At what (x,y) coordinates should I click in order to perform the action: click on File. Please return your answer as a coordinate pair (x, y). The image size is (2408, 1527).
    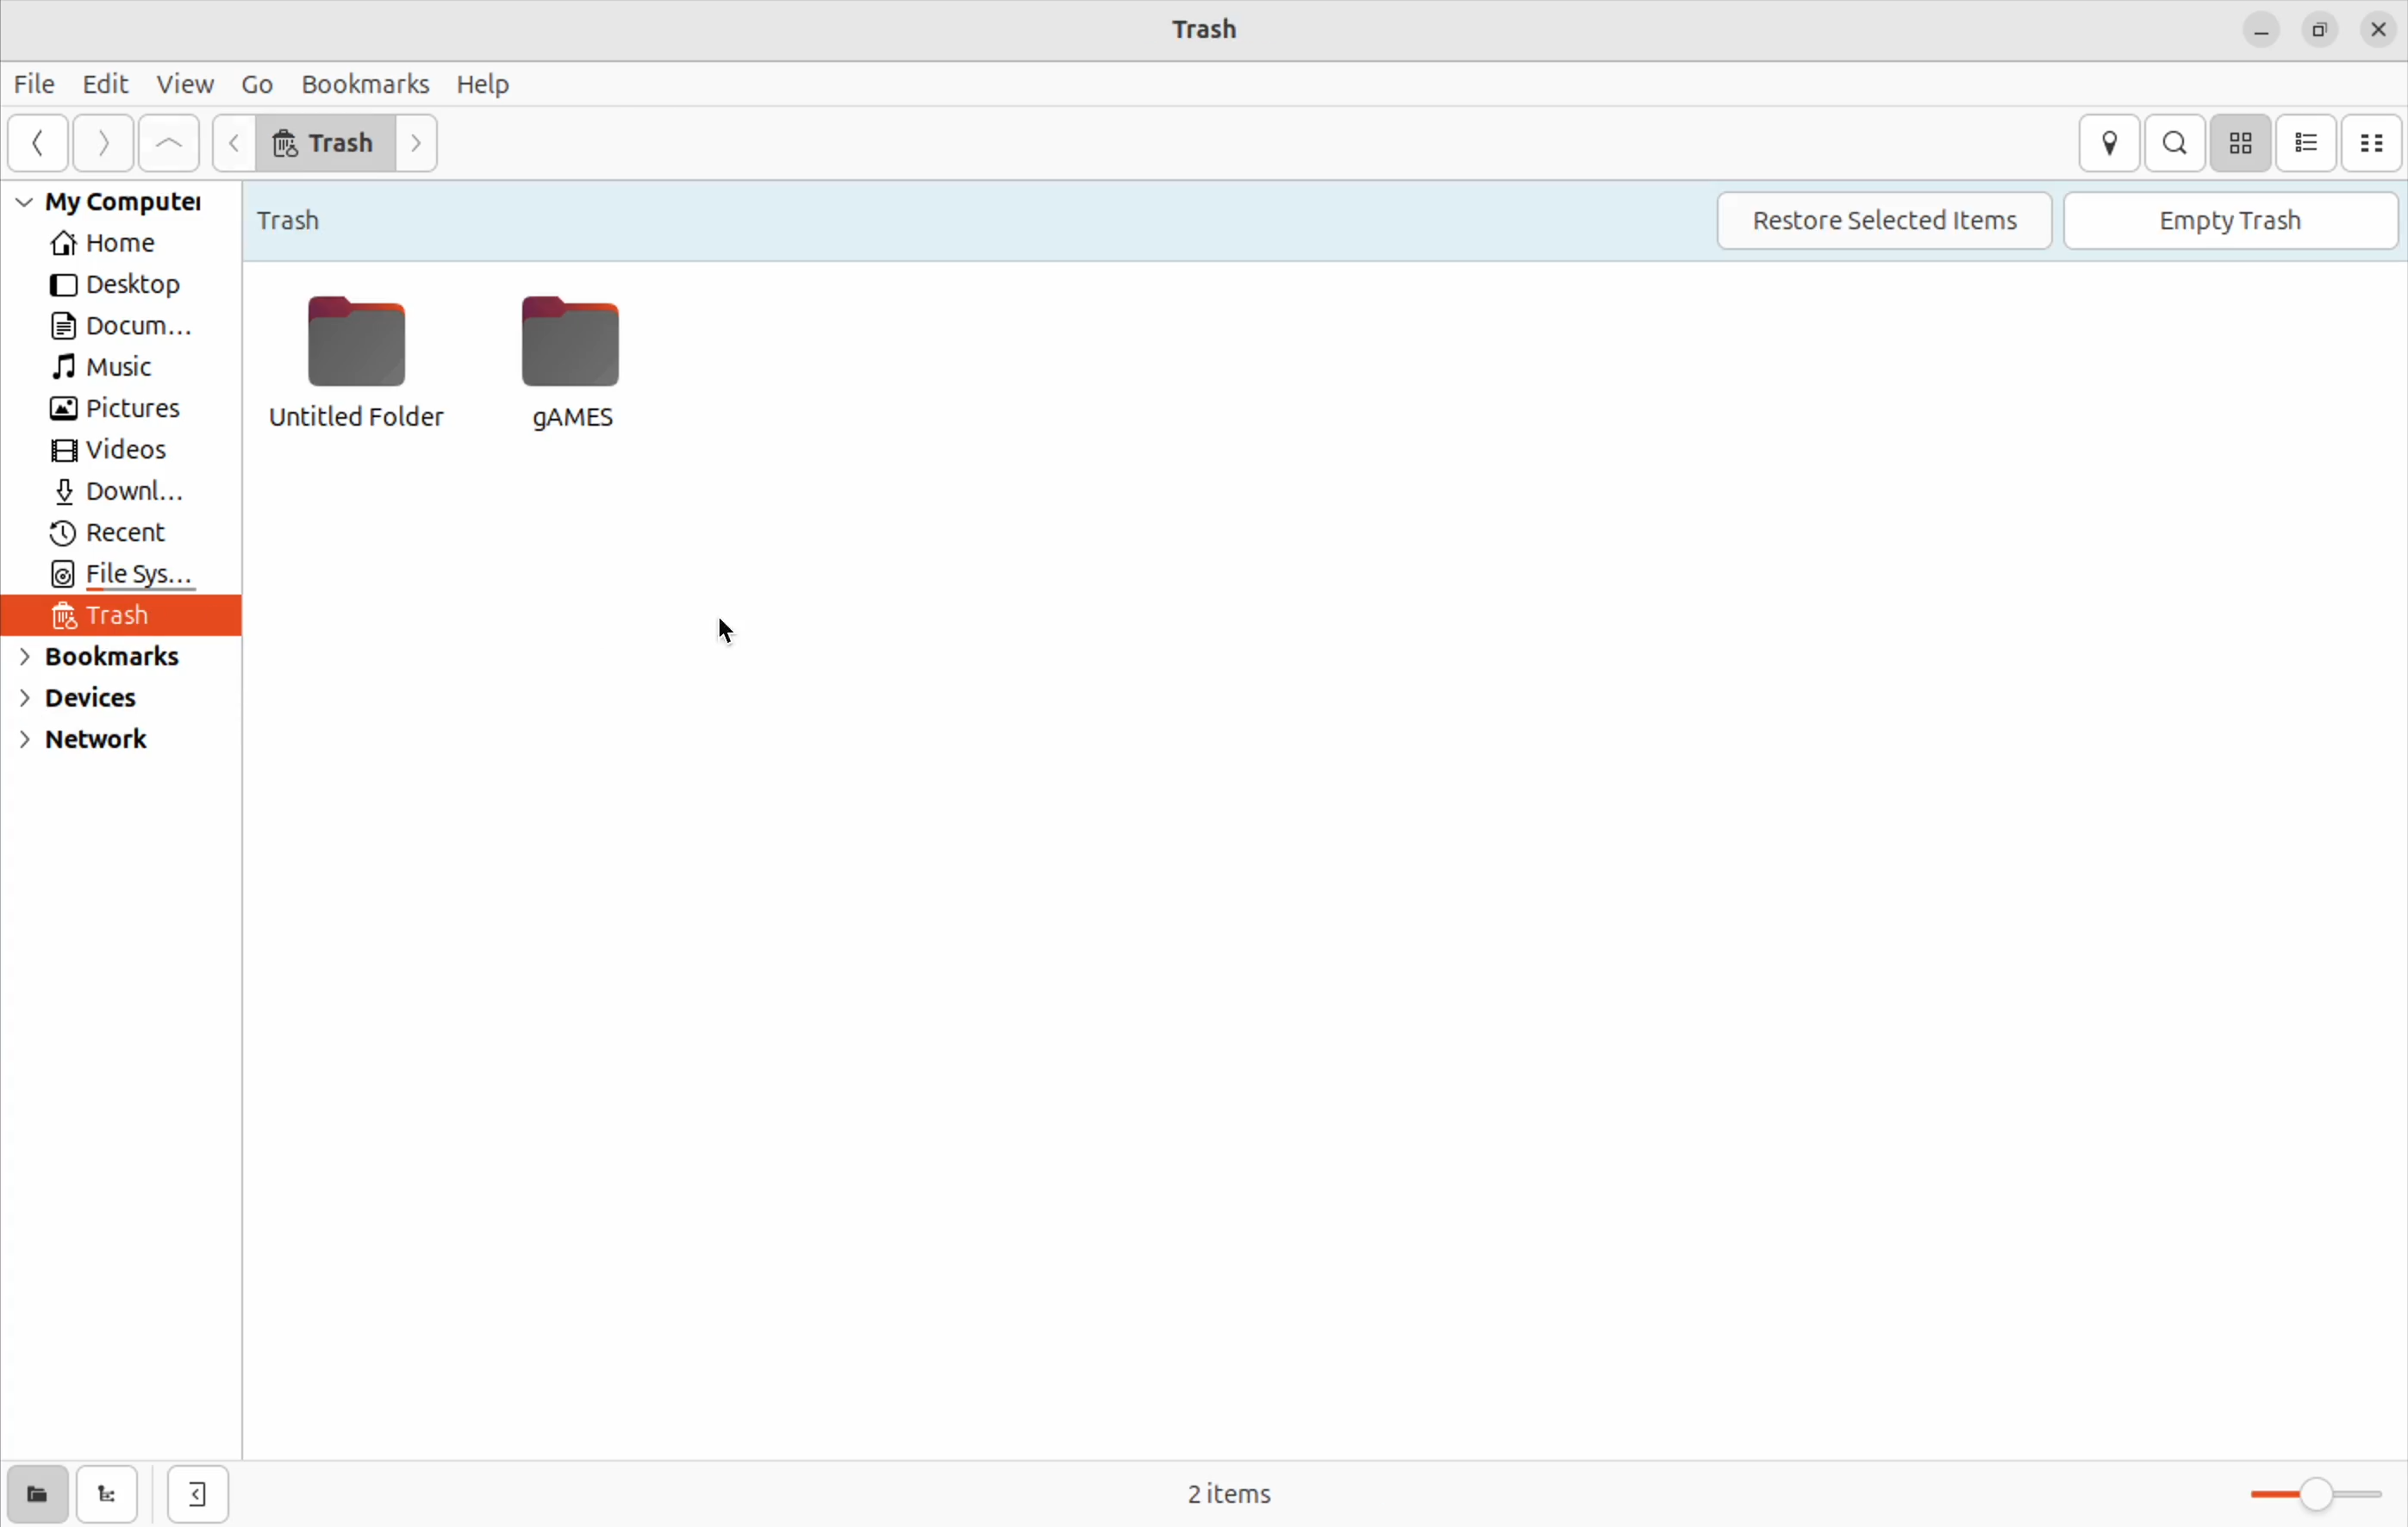
    Looking at the image, I should click on (38, 83).